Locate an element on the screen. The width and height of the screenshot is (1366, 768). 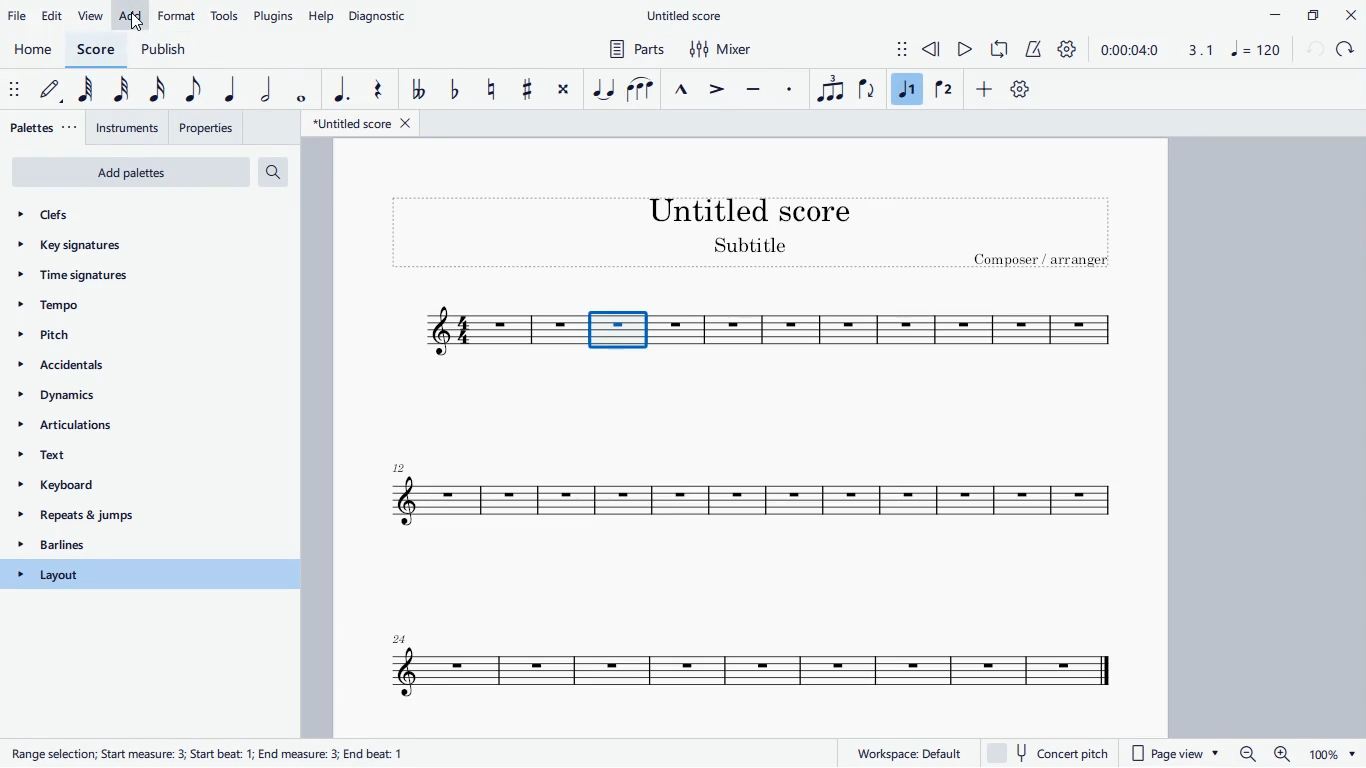
concert pitch is located at coordinates (1054, 753).